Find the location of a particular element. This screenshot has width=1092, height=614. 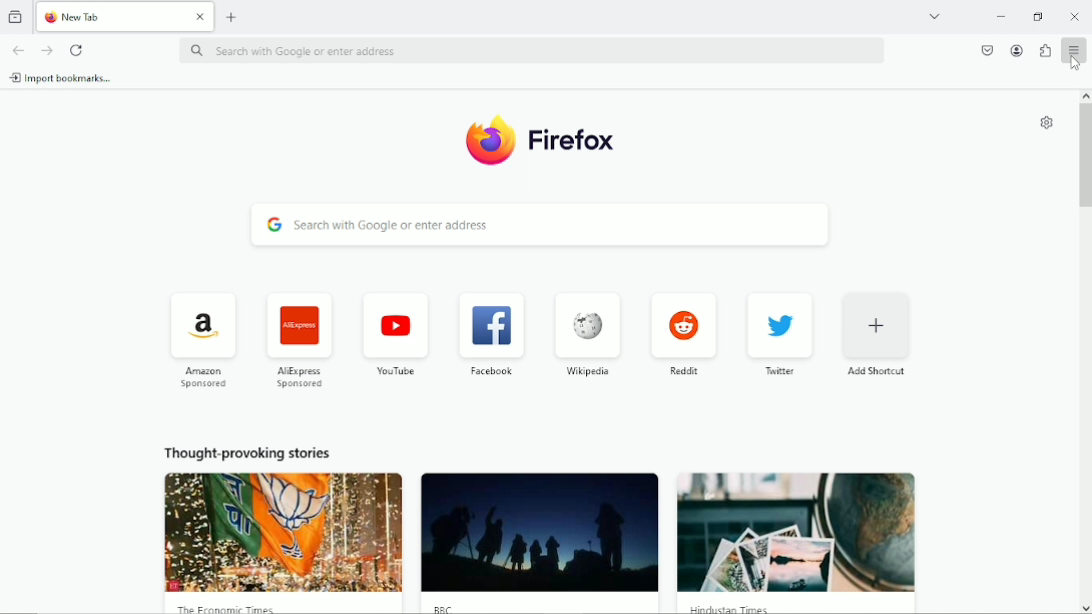

Cursor is located at coordinates (1074, 65).